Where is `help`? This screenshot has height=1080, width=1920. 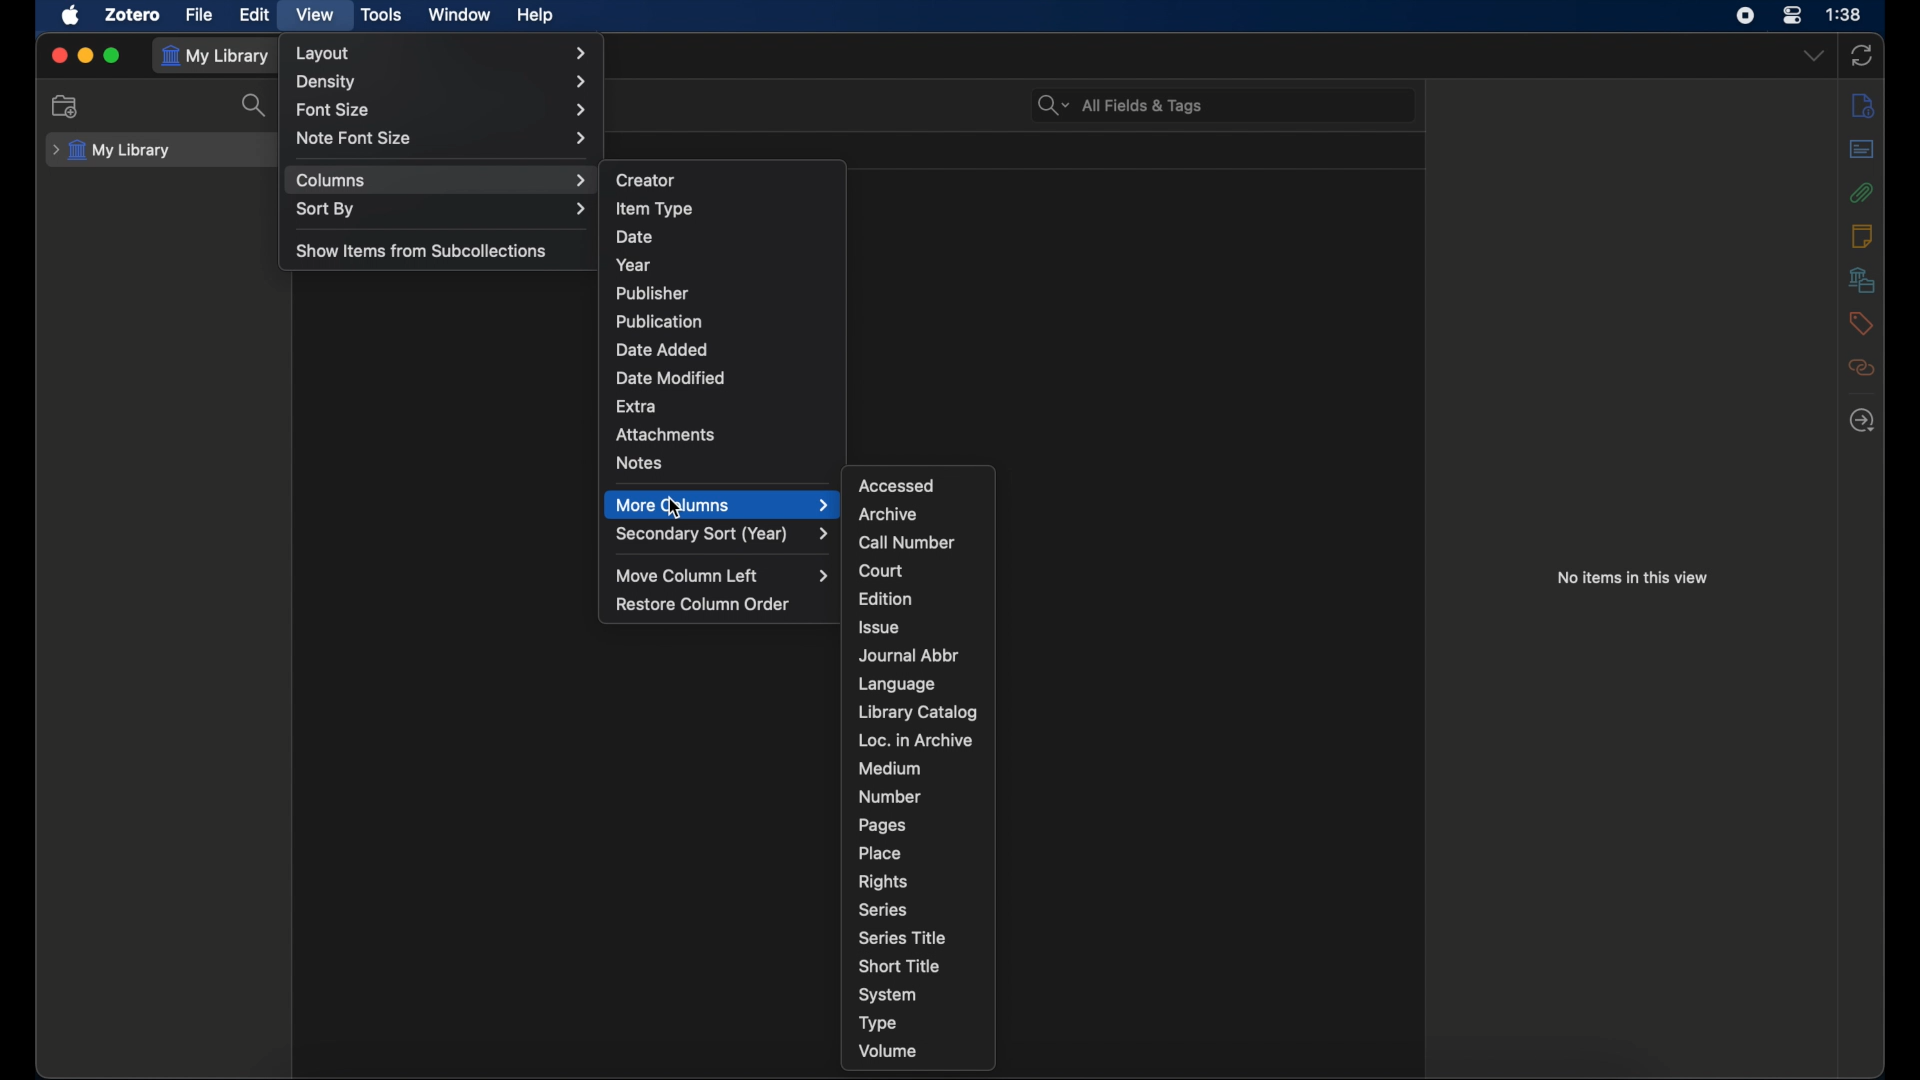 help is located at coordinates (534, 15).